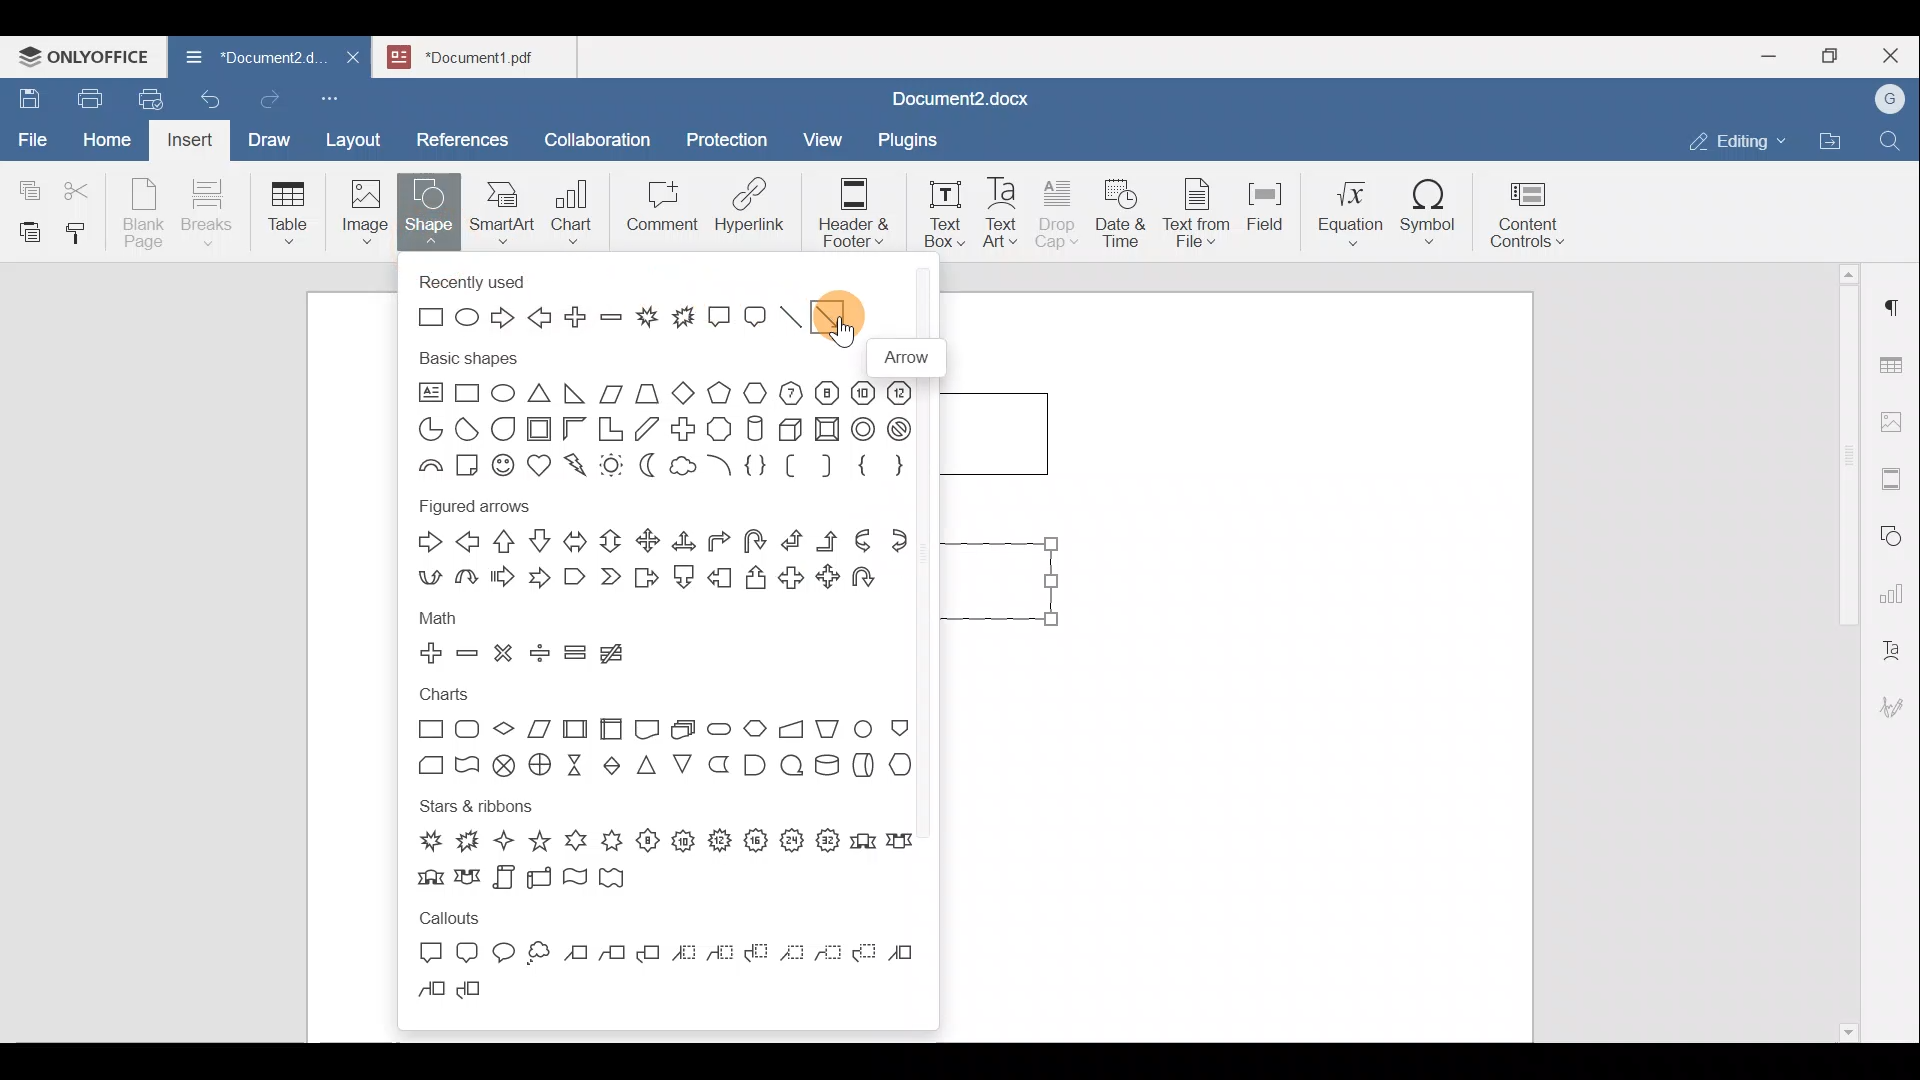 This screenshot has height=1080, width=1920. I want to click on Figured arrows, so click(653, 545).